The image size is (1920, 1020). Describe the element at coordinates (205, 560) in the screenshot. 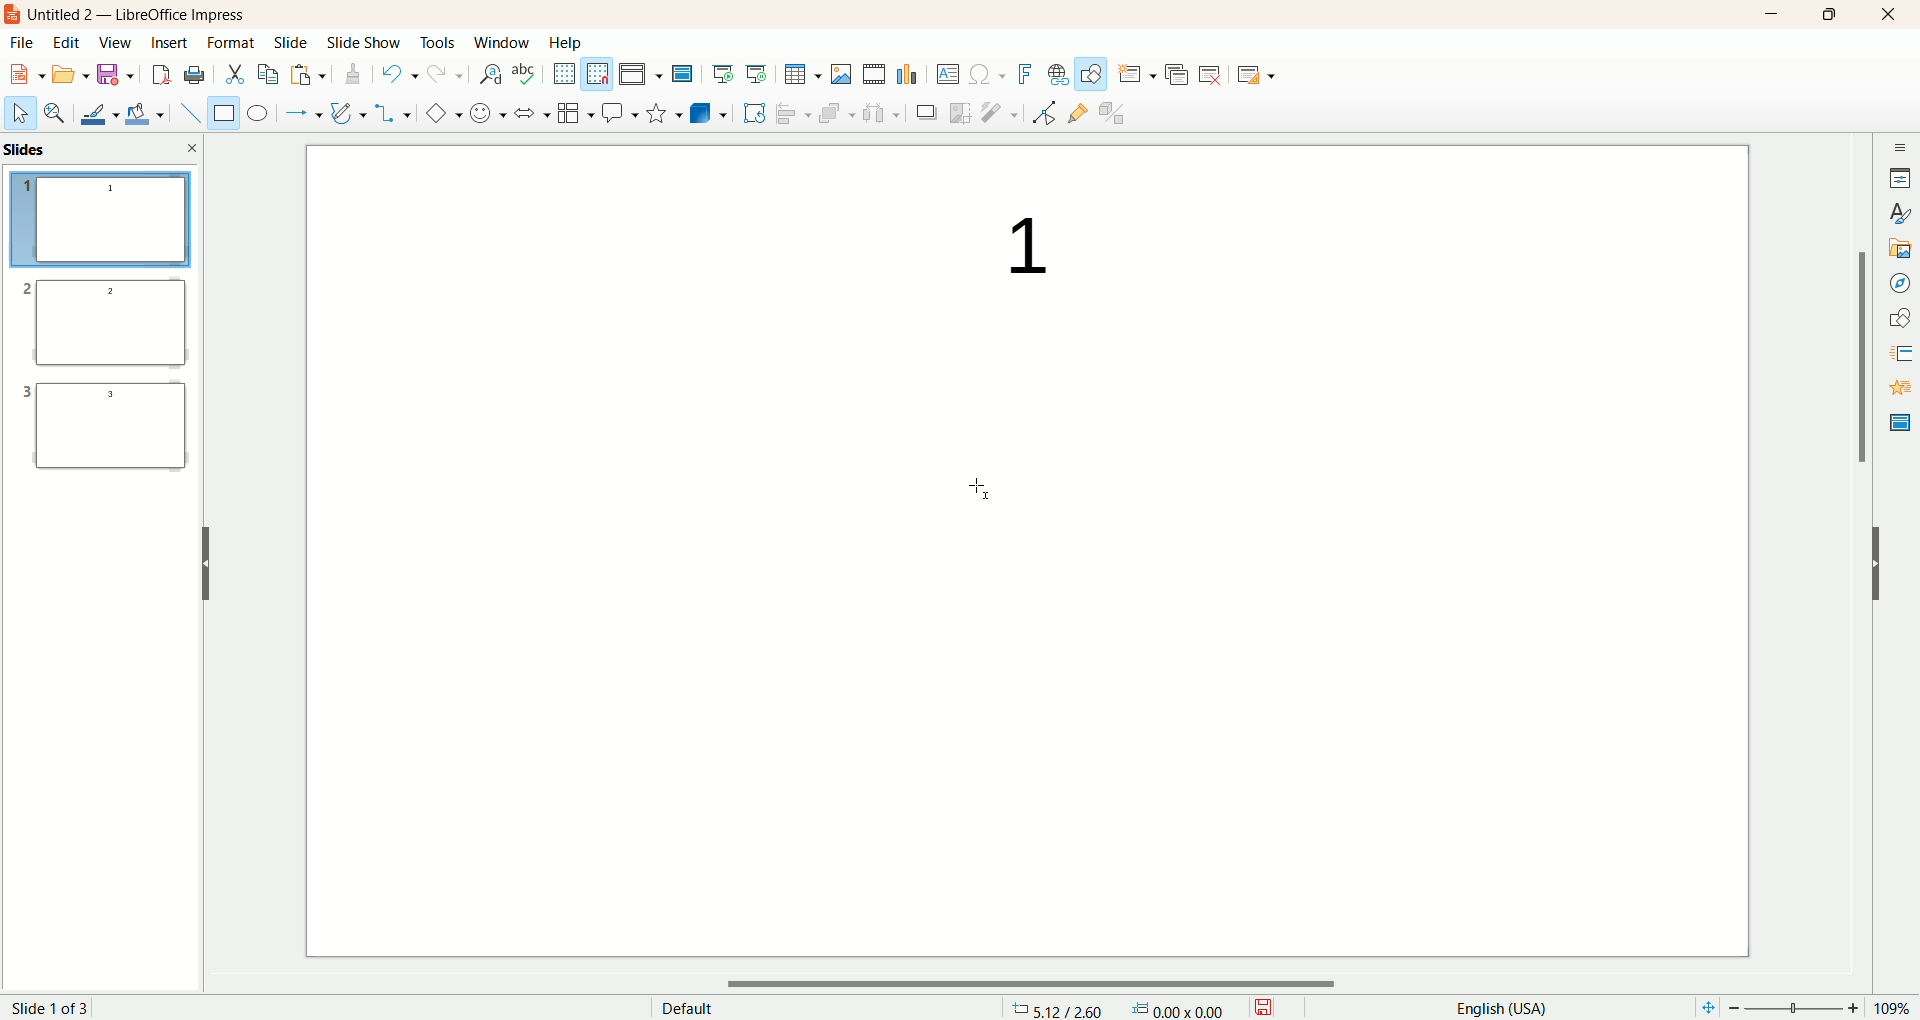

I see `hide` at that location.